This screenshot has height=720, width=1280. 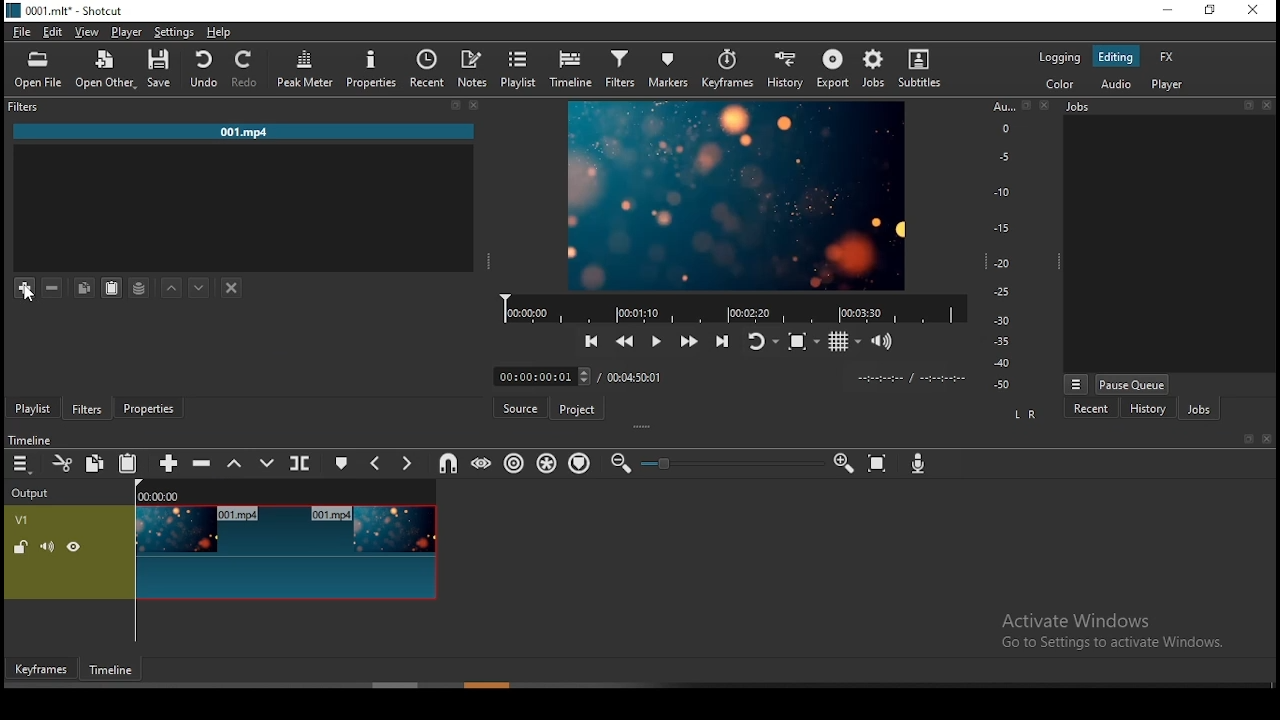 What do you see at coordinates (107, 71) in the screenshot?
I see `open other` at bounding box center [107, 71].